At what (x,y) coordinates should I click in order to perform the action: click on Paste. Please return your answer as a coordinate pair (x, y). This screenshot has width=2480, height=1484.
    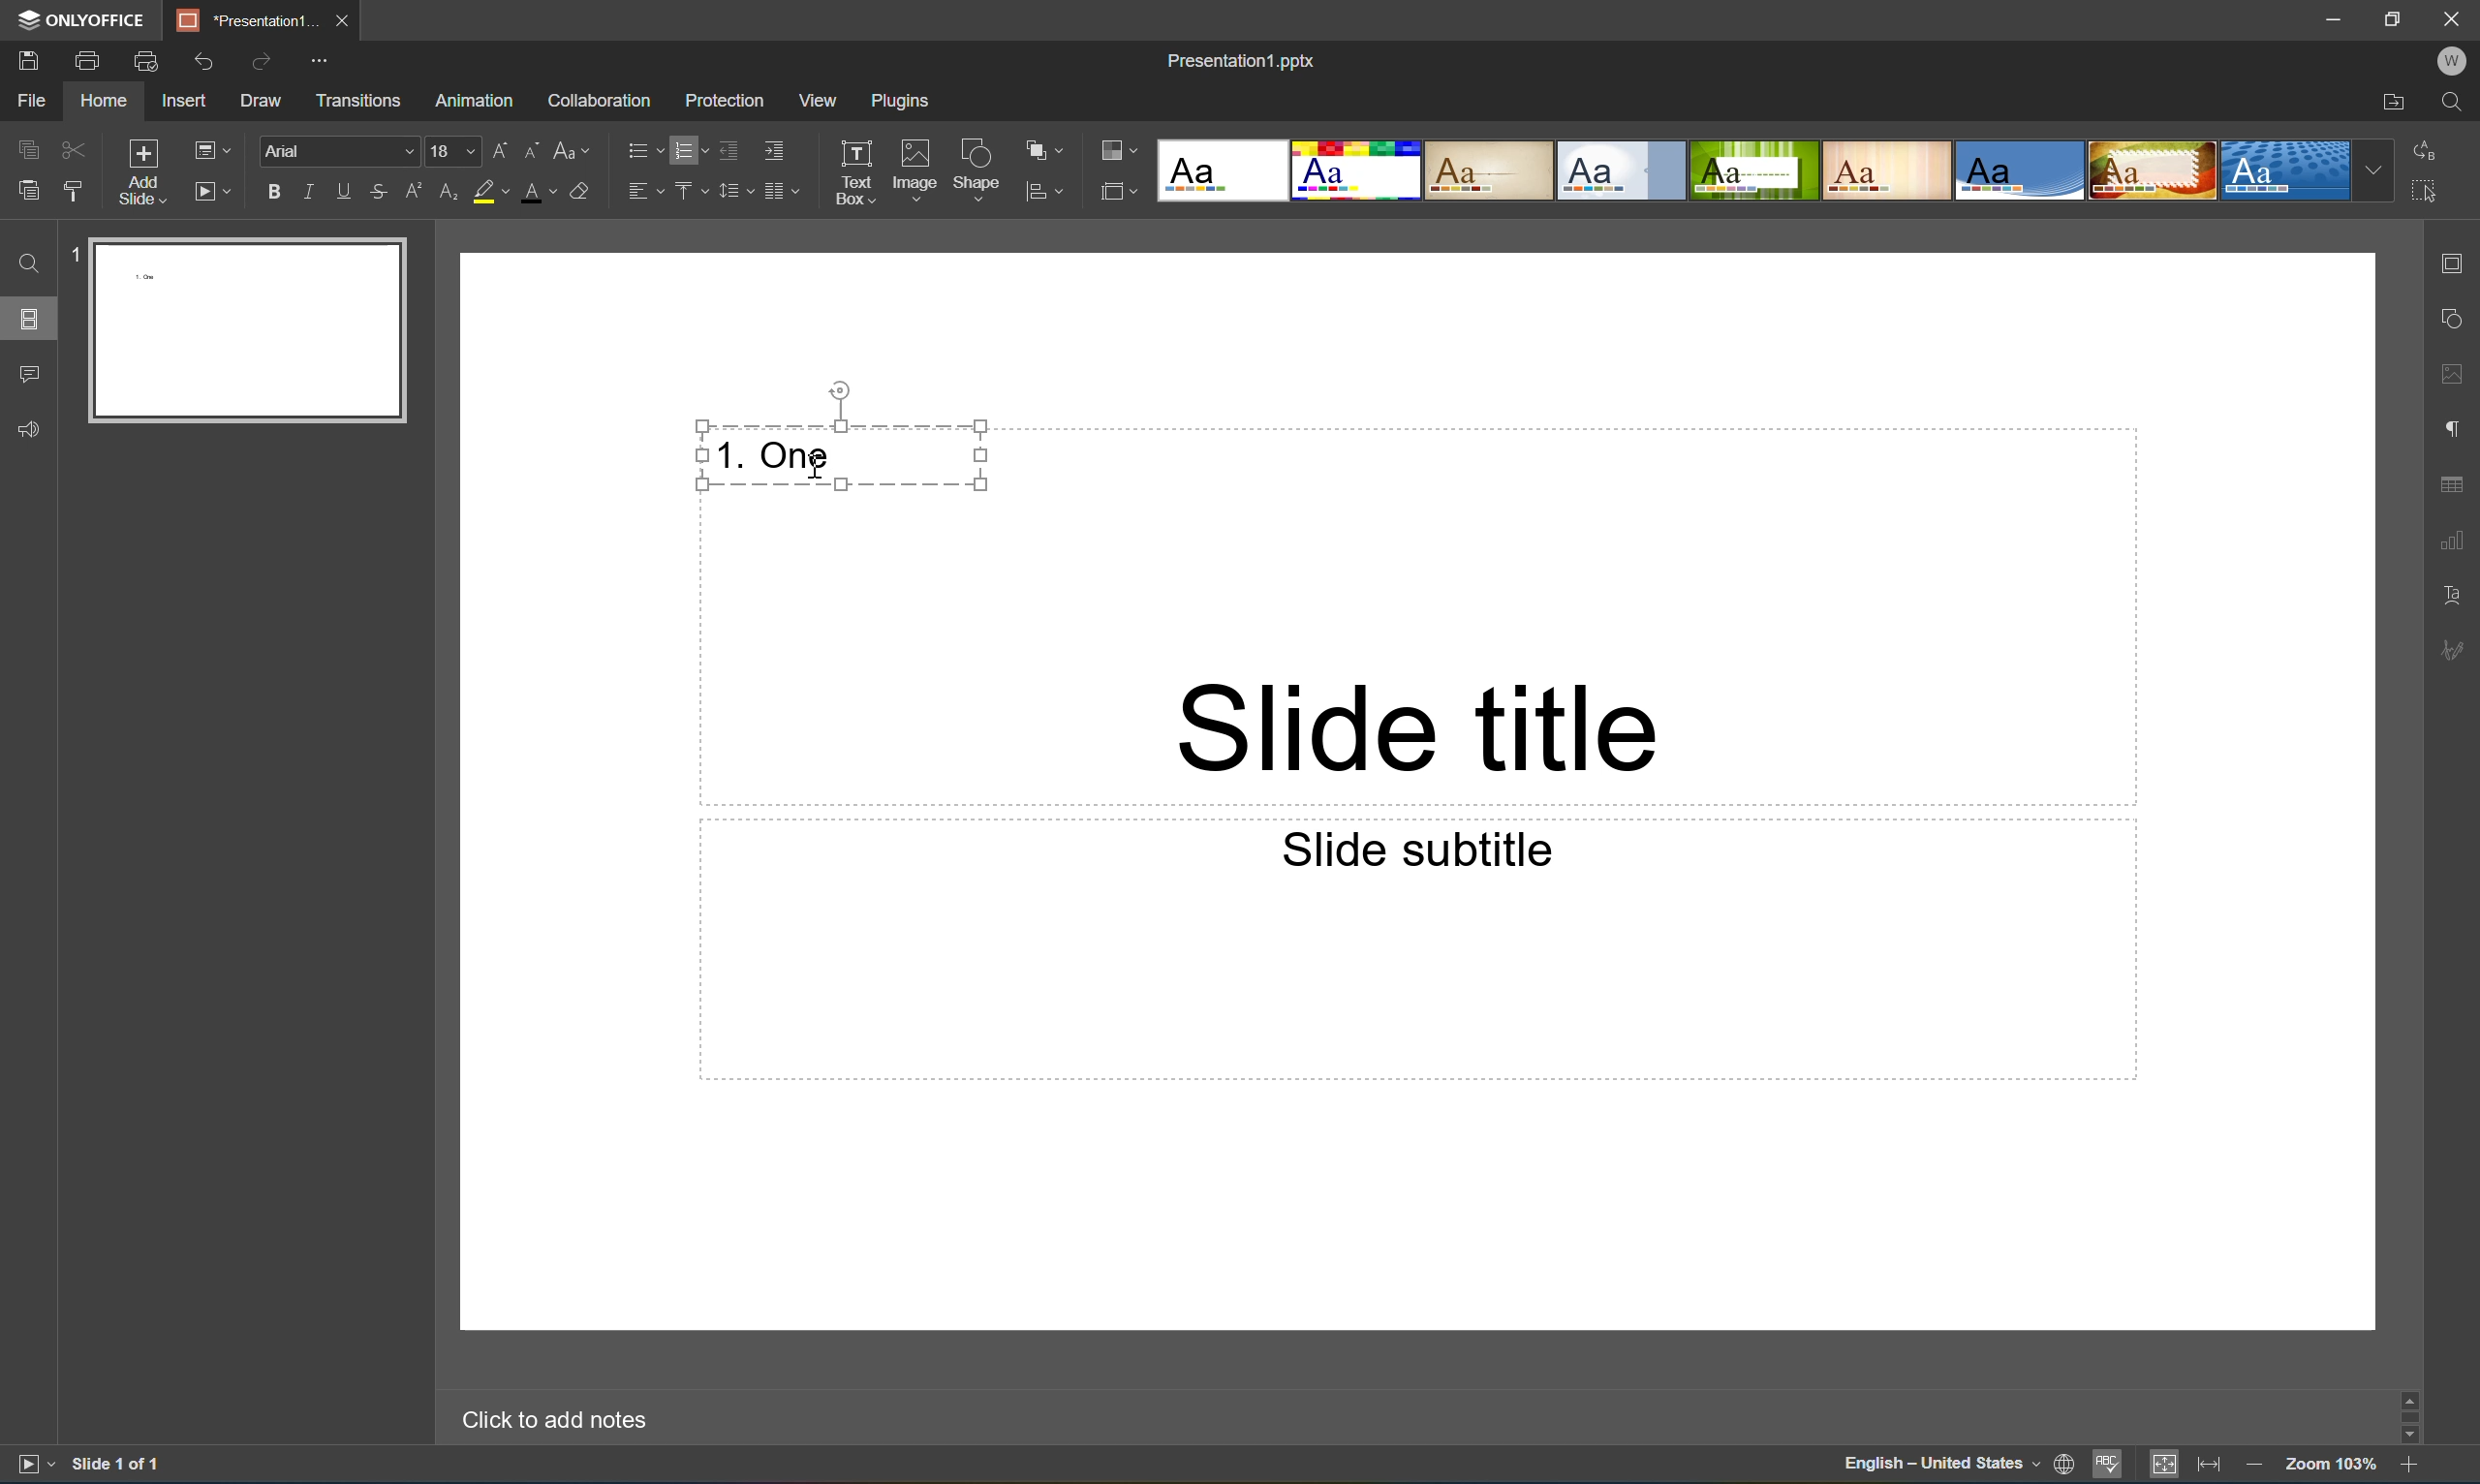
    Looking at the image, I should click on (256, 331).